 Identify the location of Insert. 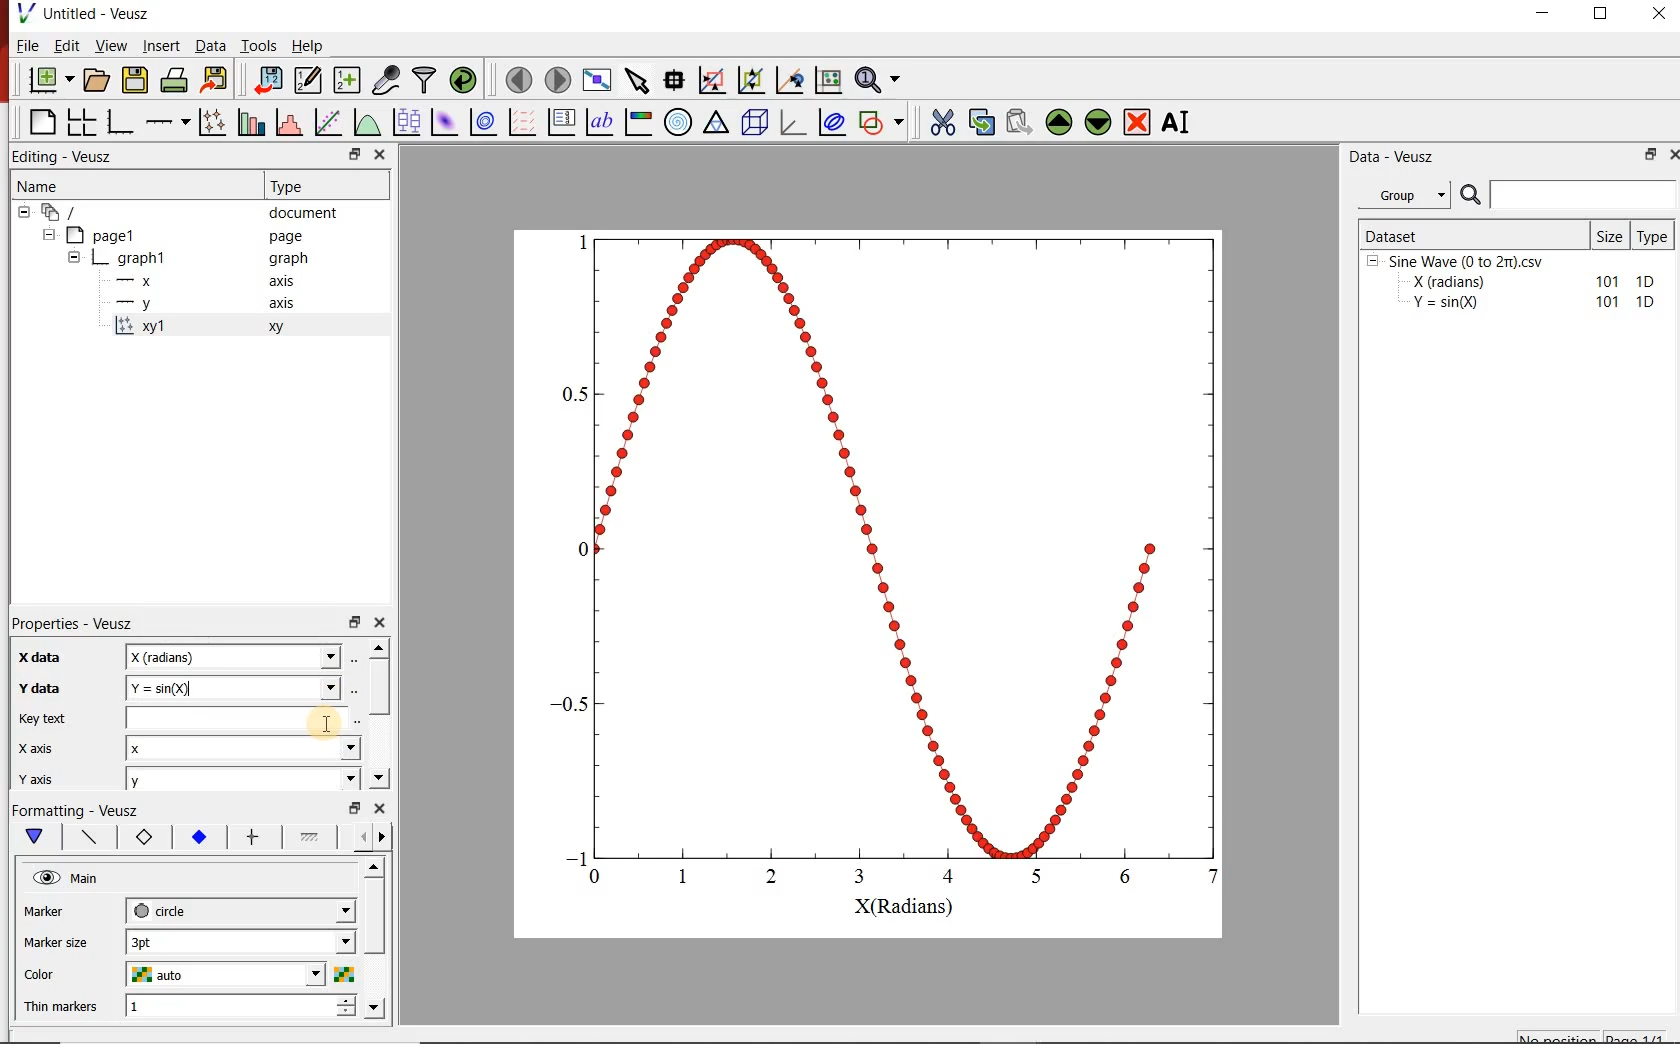
(162, 45).